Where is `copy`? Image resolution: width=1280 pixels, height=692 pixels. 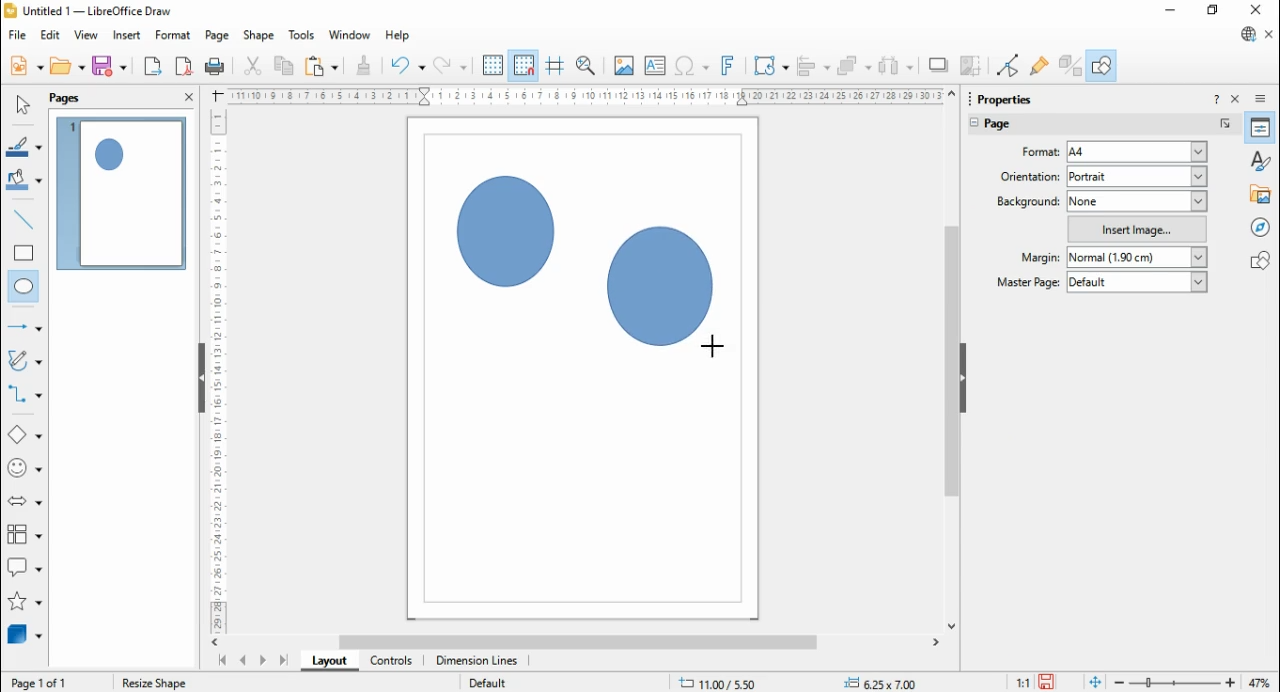
copy is located at coordinates (284, 65).